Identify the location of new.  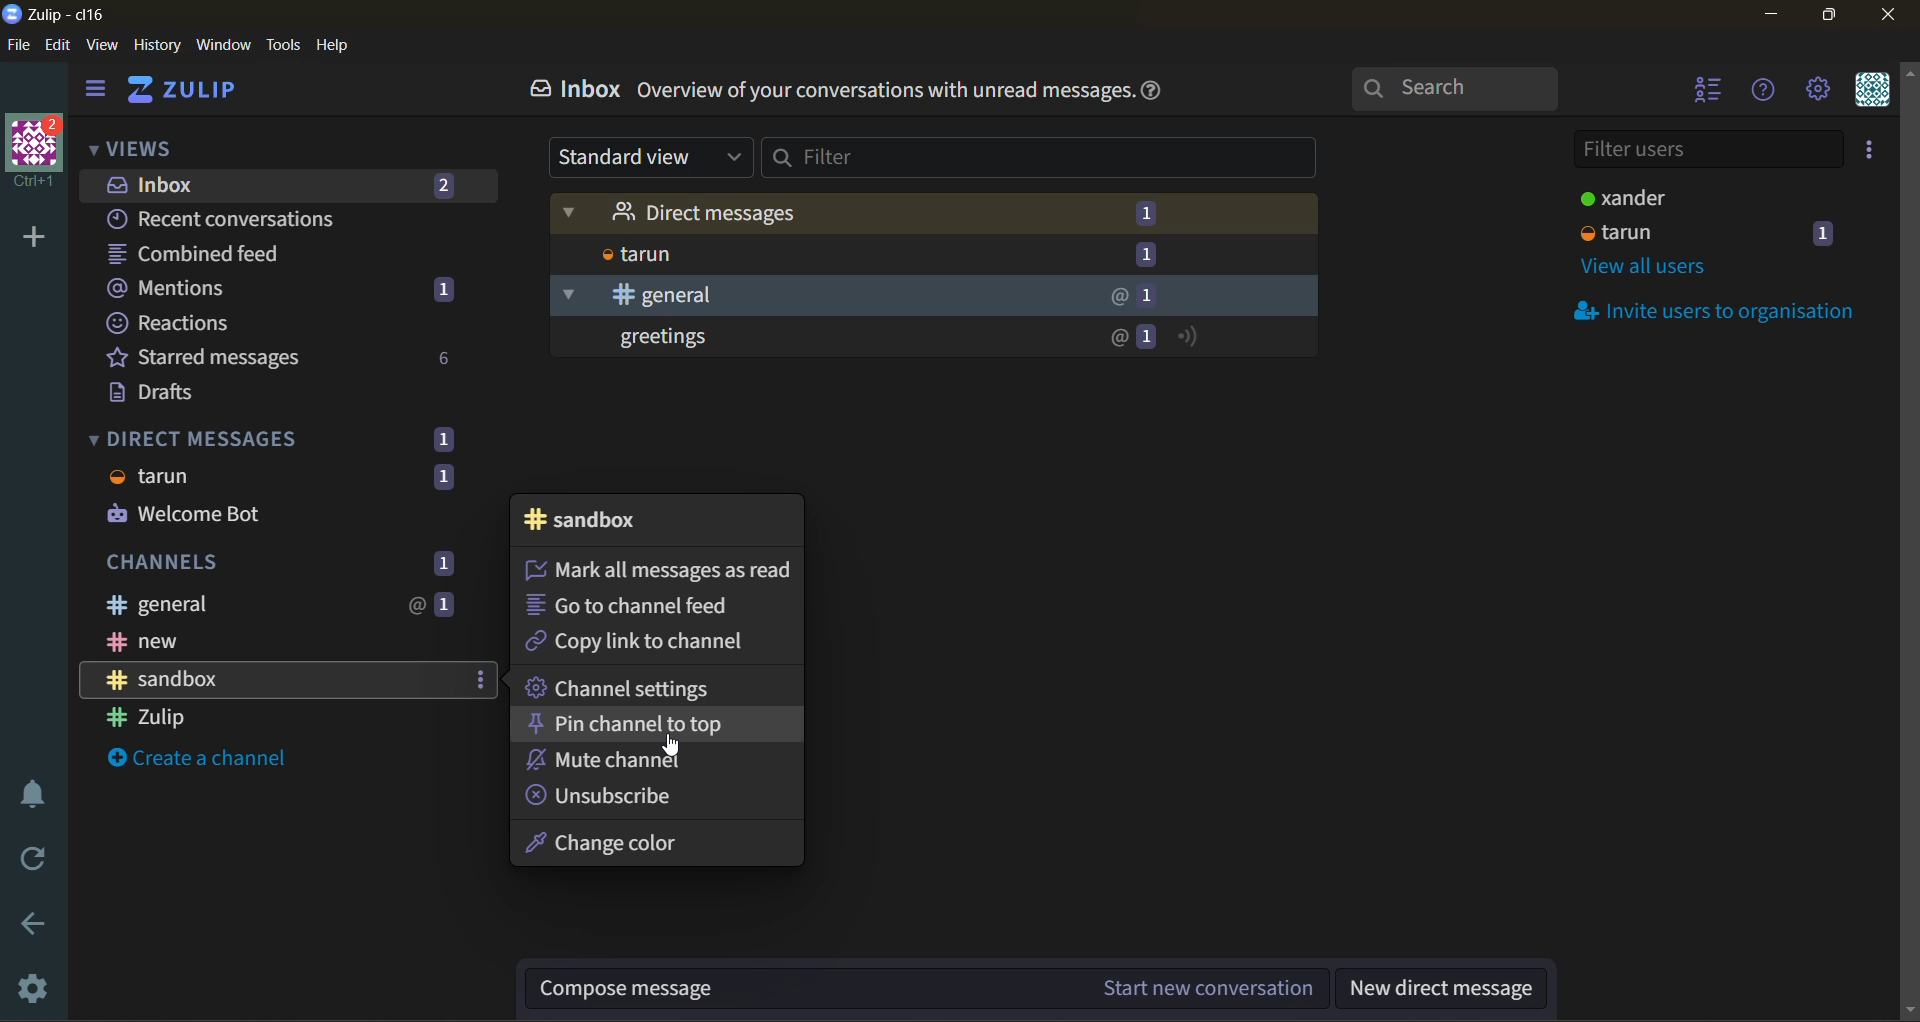
(275, 642).